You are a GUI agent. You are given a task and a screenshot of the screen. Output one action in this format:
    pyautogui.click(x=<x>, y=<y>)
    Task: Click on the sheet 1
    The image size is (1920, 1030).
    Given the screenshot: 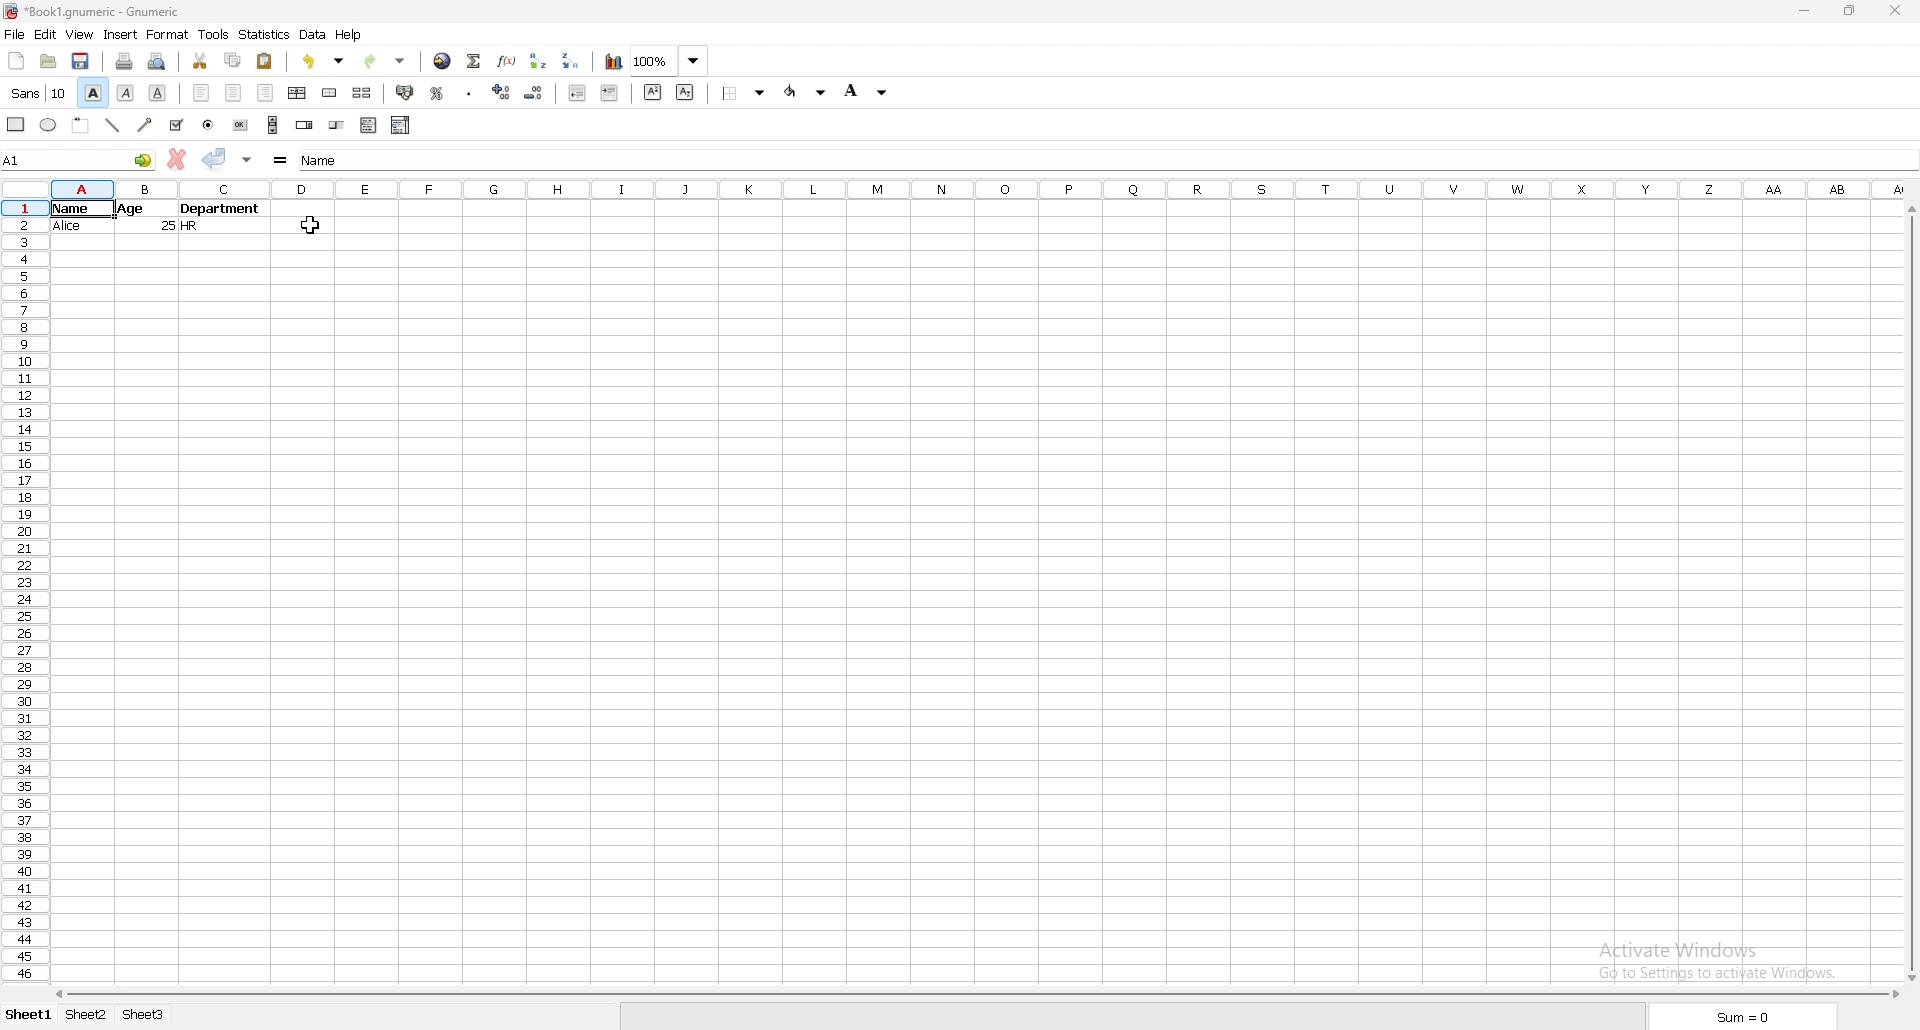 What is the action you would take?
    pyautogui.click(x=28, y=1015)
    